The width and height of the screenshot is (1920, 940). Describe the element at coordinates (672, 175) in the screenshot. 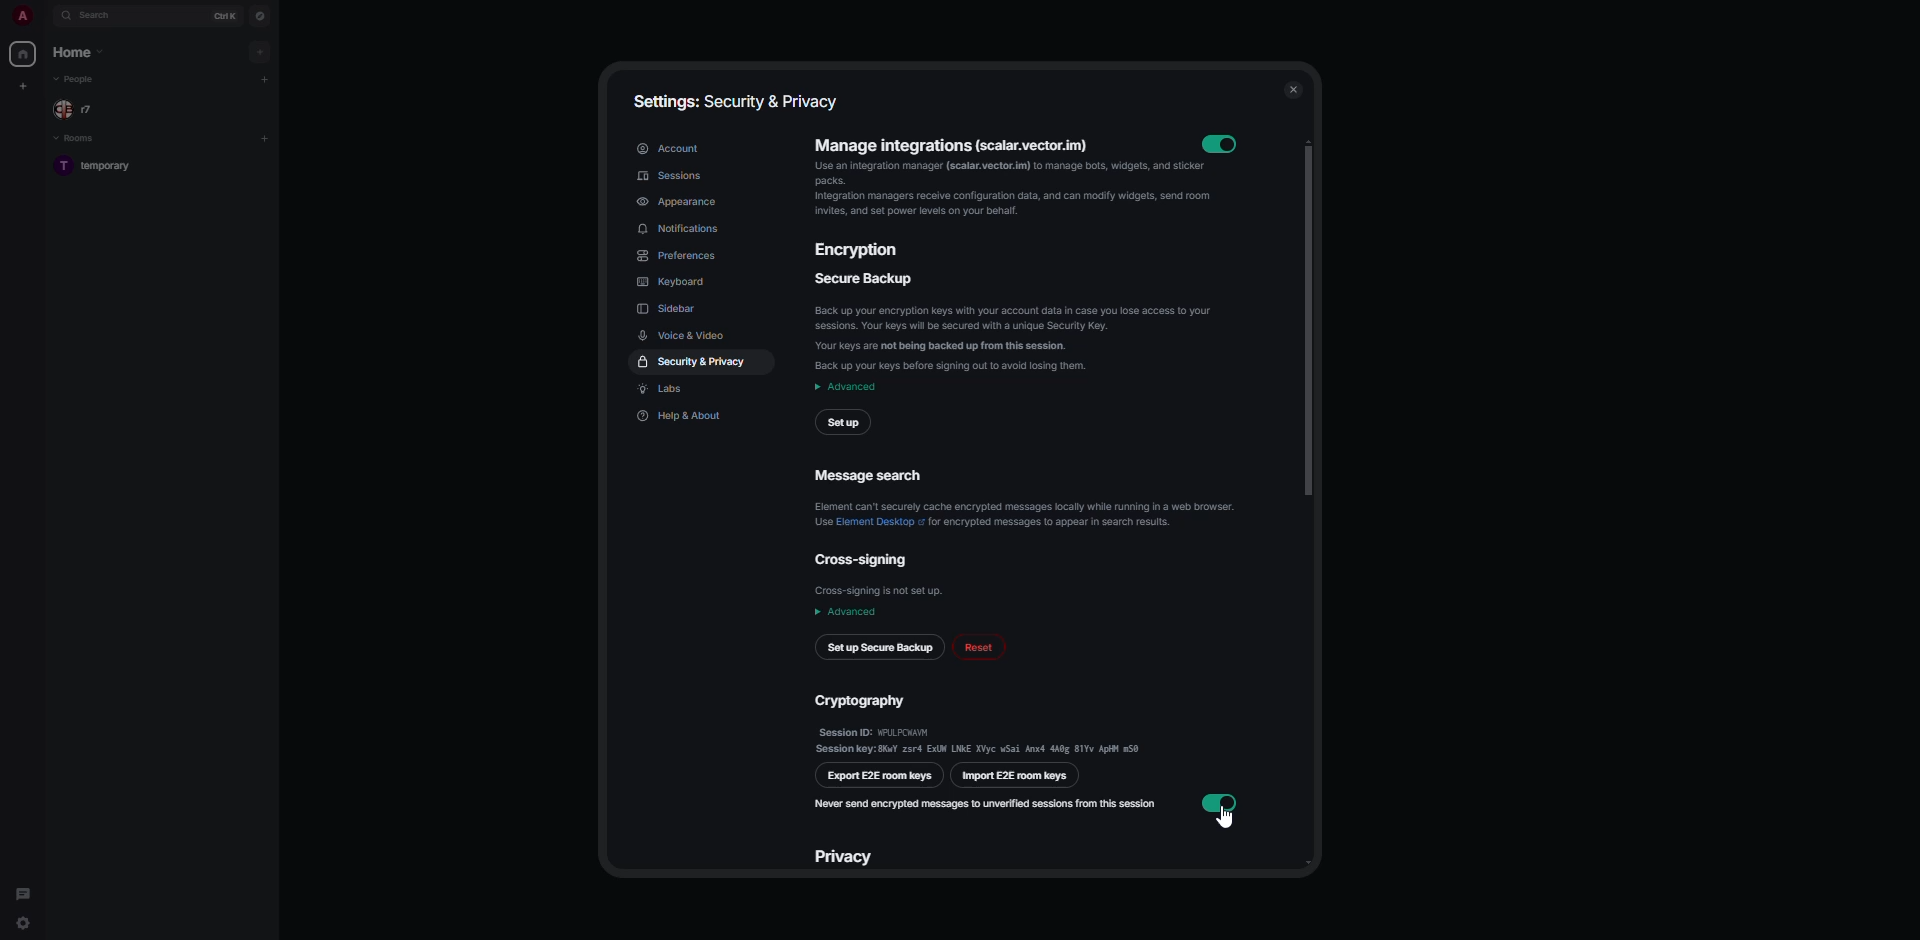

I see `sessions` at that location.